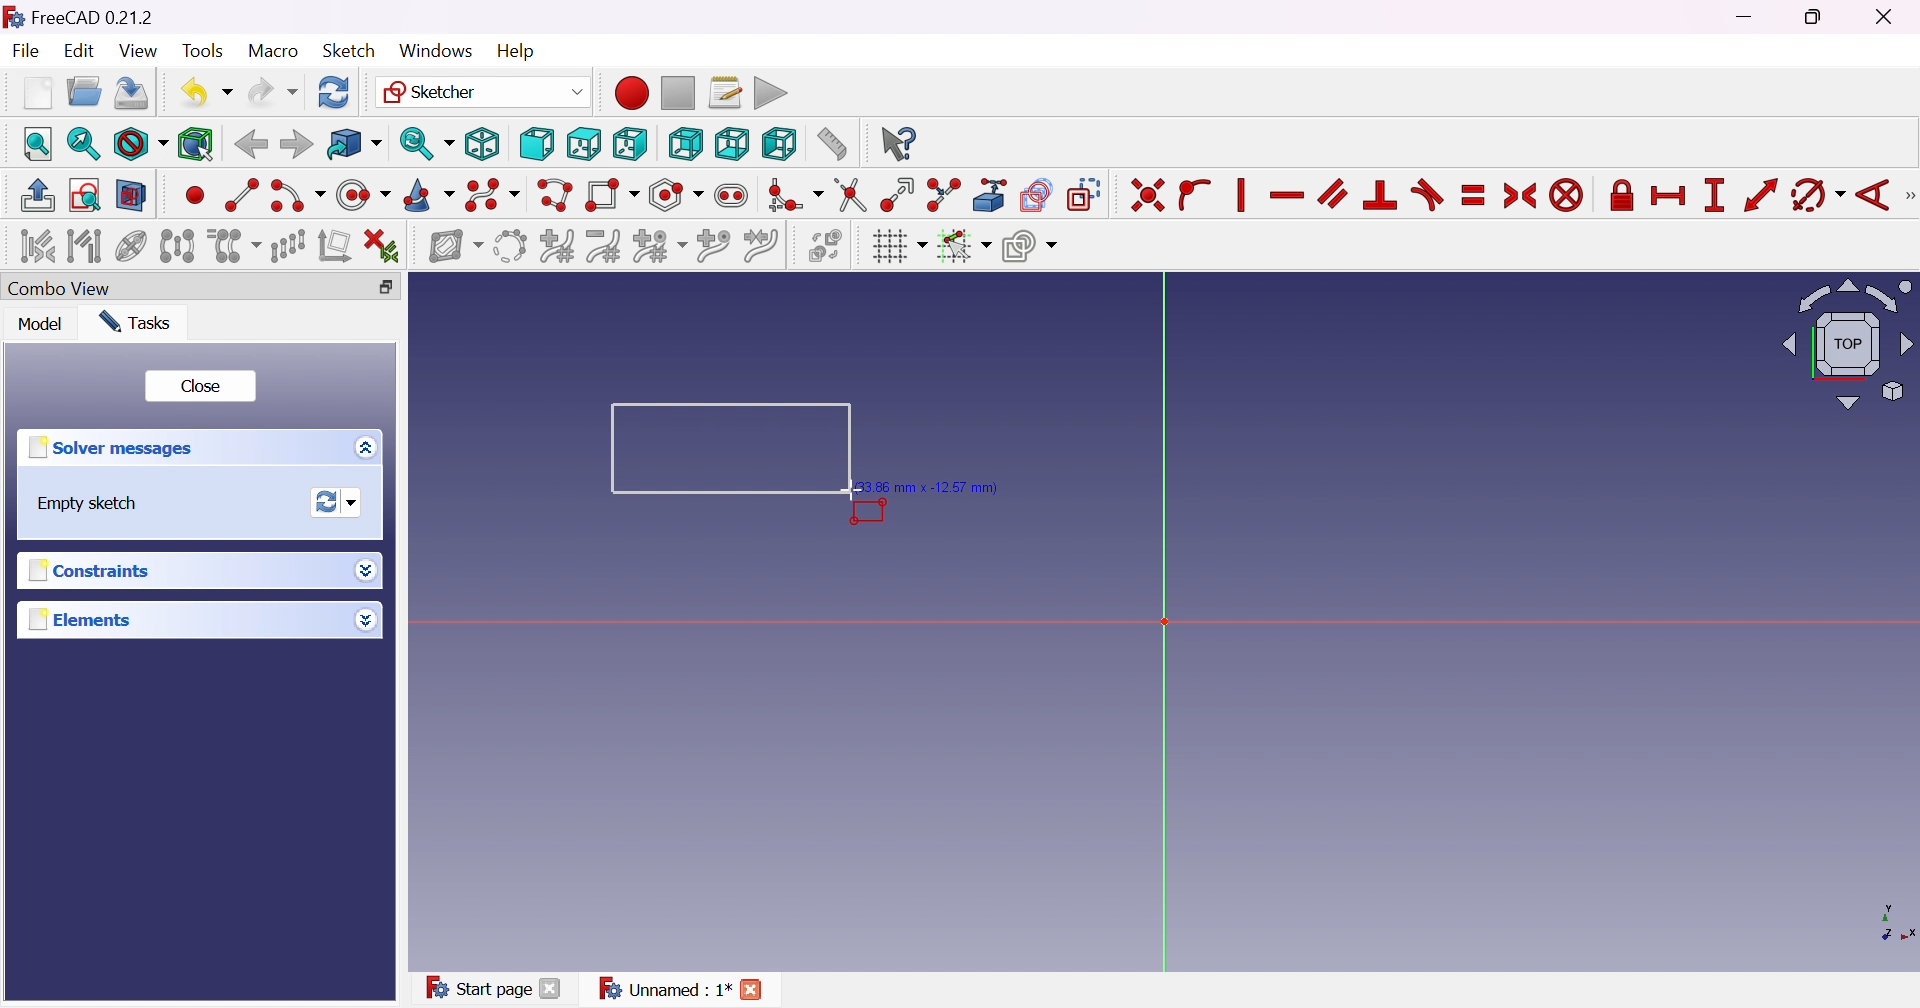 This screenshot has height=1008, width=1920. I want to click on Stop macro recording..., so click(680, 92).